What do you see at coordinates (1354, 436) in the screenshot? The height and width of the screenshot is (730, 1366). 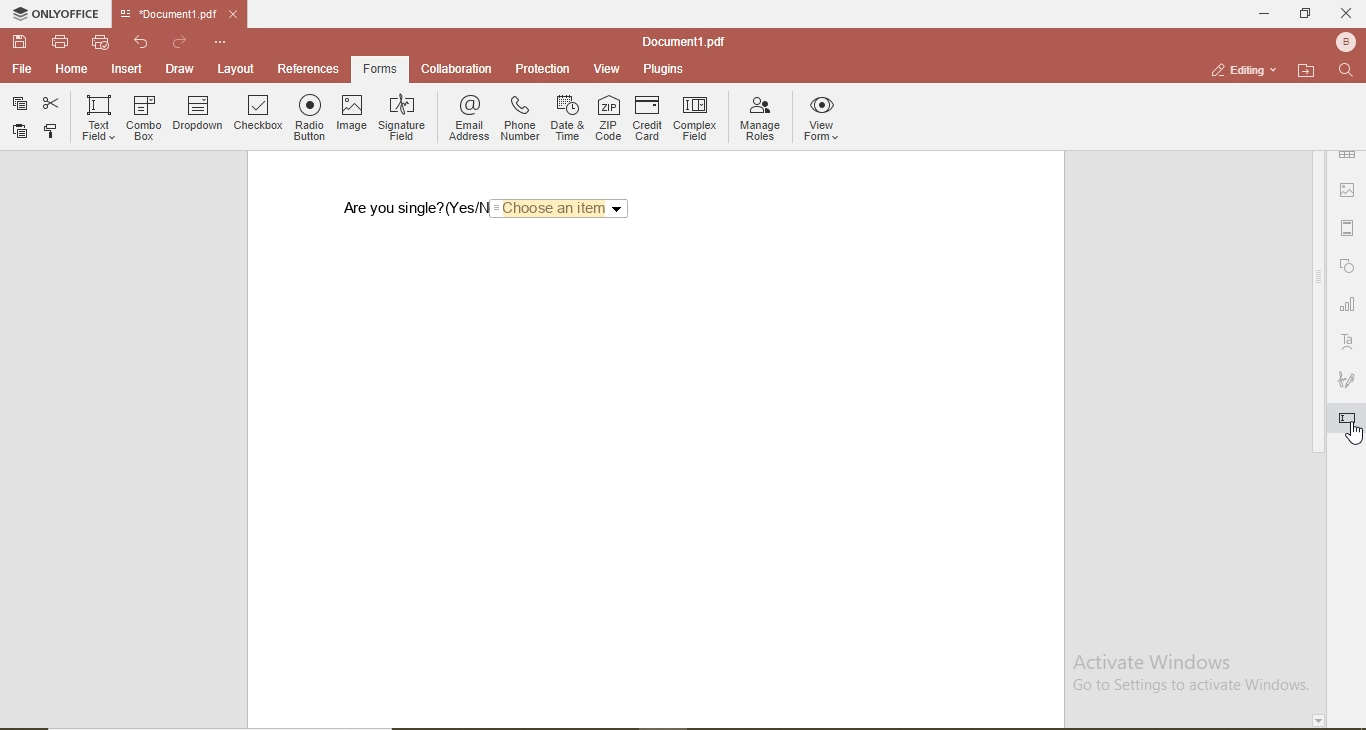 I see `cursor` at bounding box center [1354, 436].